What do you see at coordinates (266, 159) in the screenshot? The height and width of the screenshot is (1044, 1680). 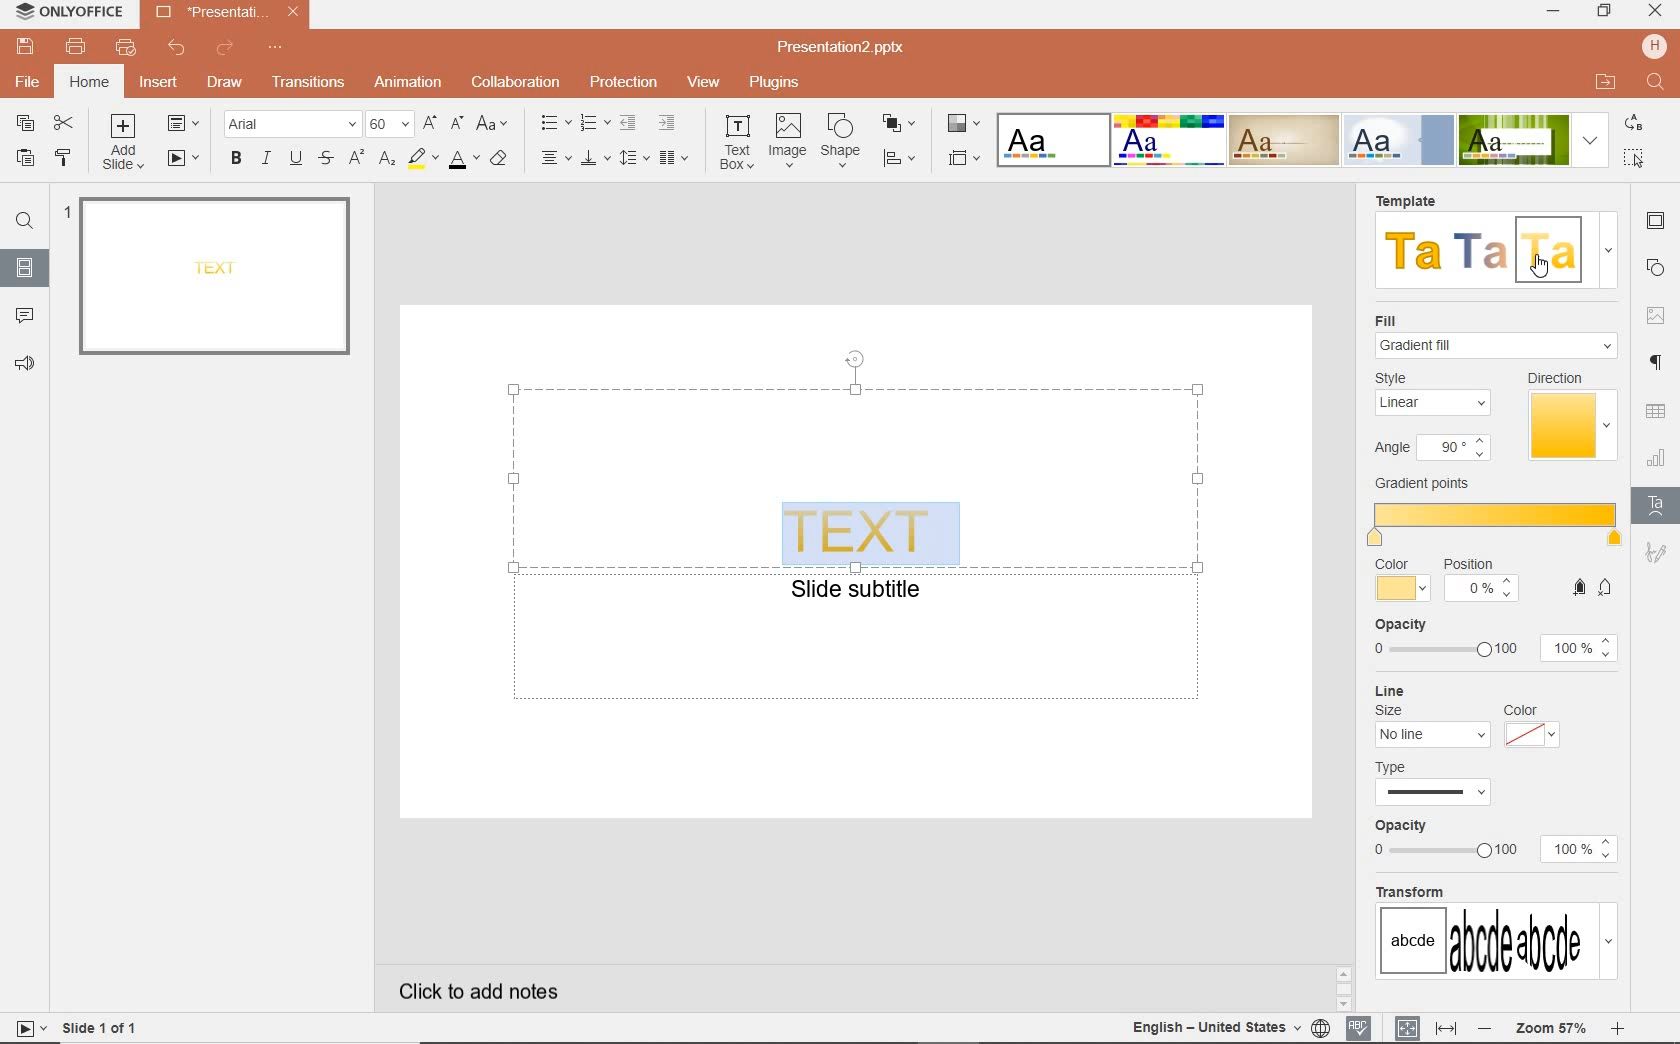 I see `ITALIC` at bounding box center [266, 159].